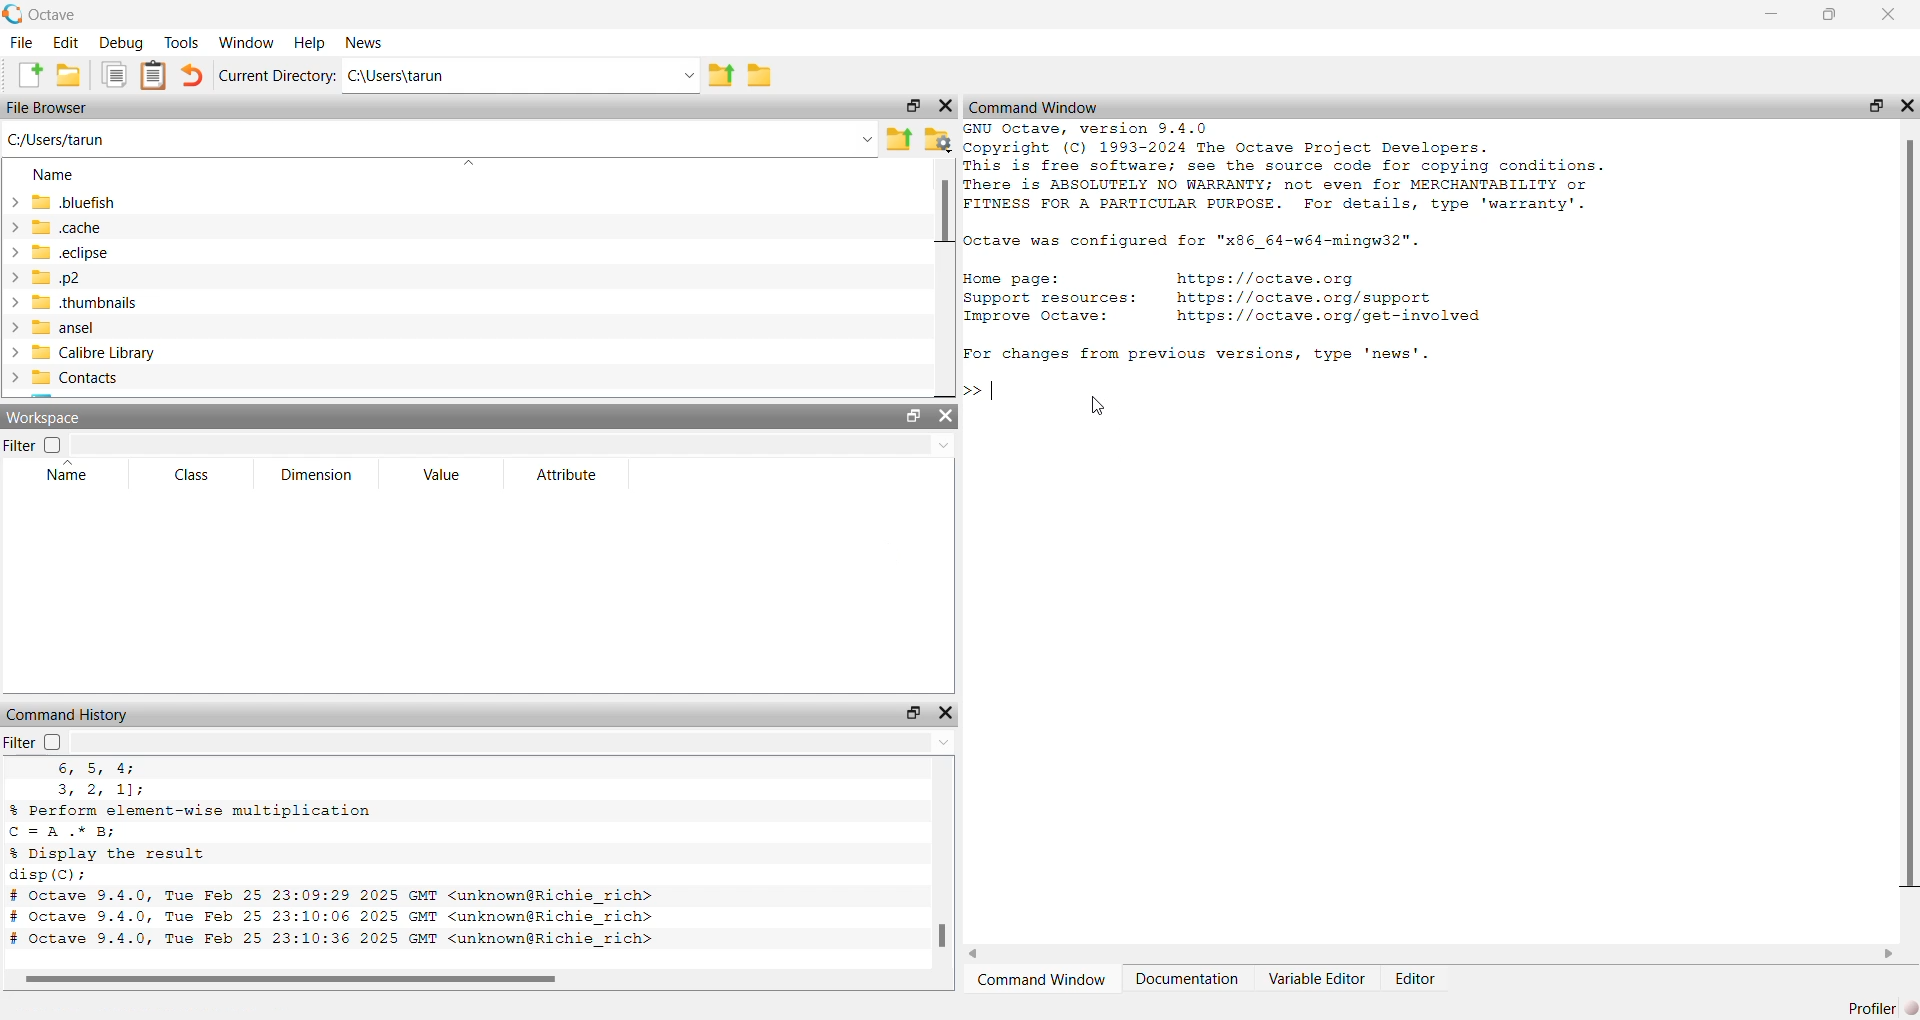  I want to click on minimize, so click(1771, 17).